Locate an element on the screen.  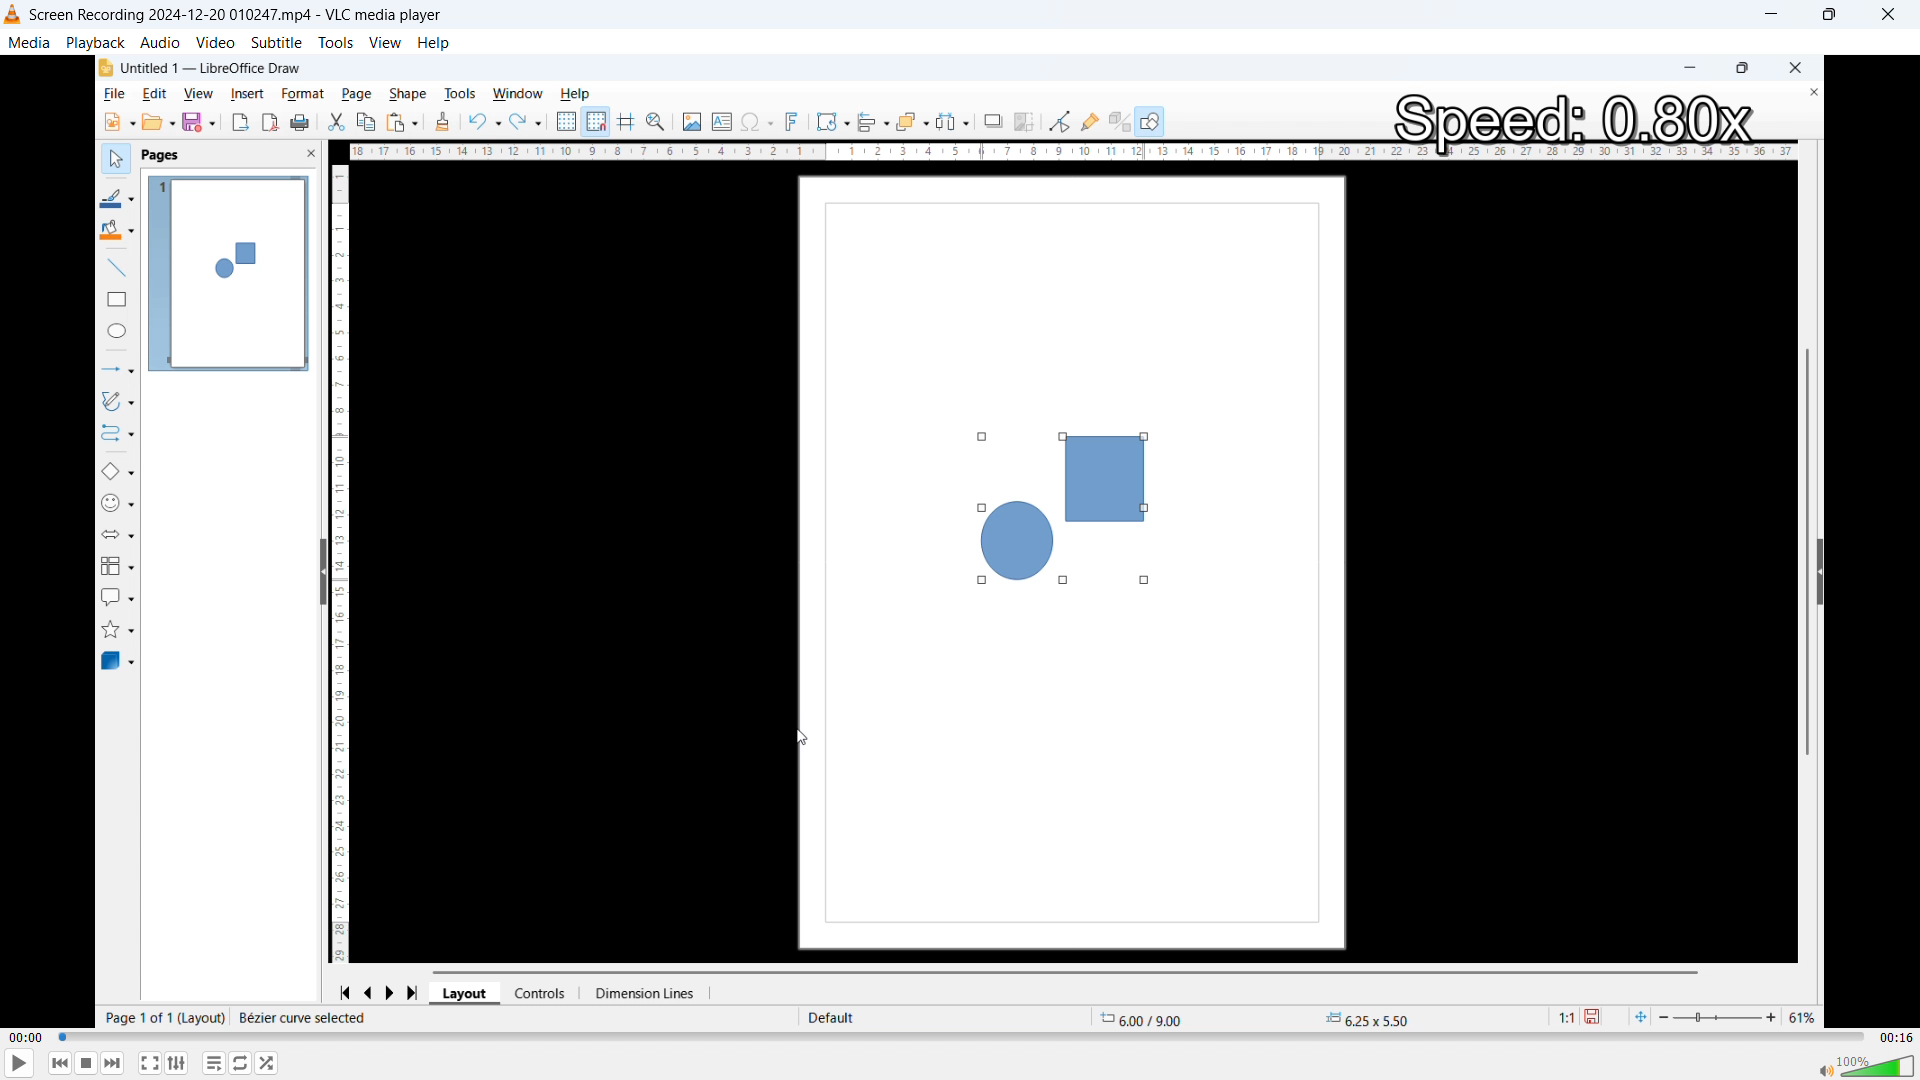
Toggle between loop all no loop and loop one  is located at coordinates (241, 1062).